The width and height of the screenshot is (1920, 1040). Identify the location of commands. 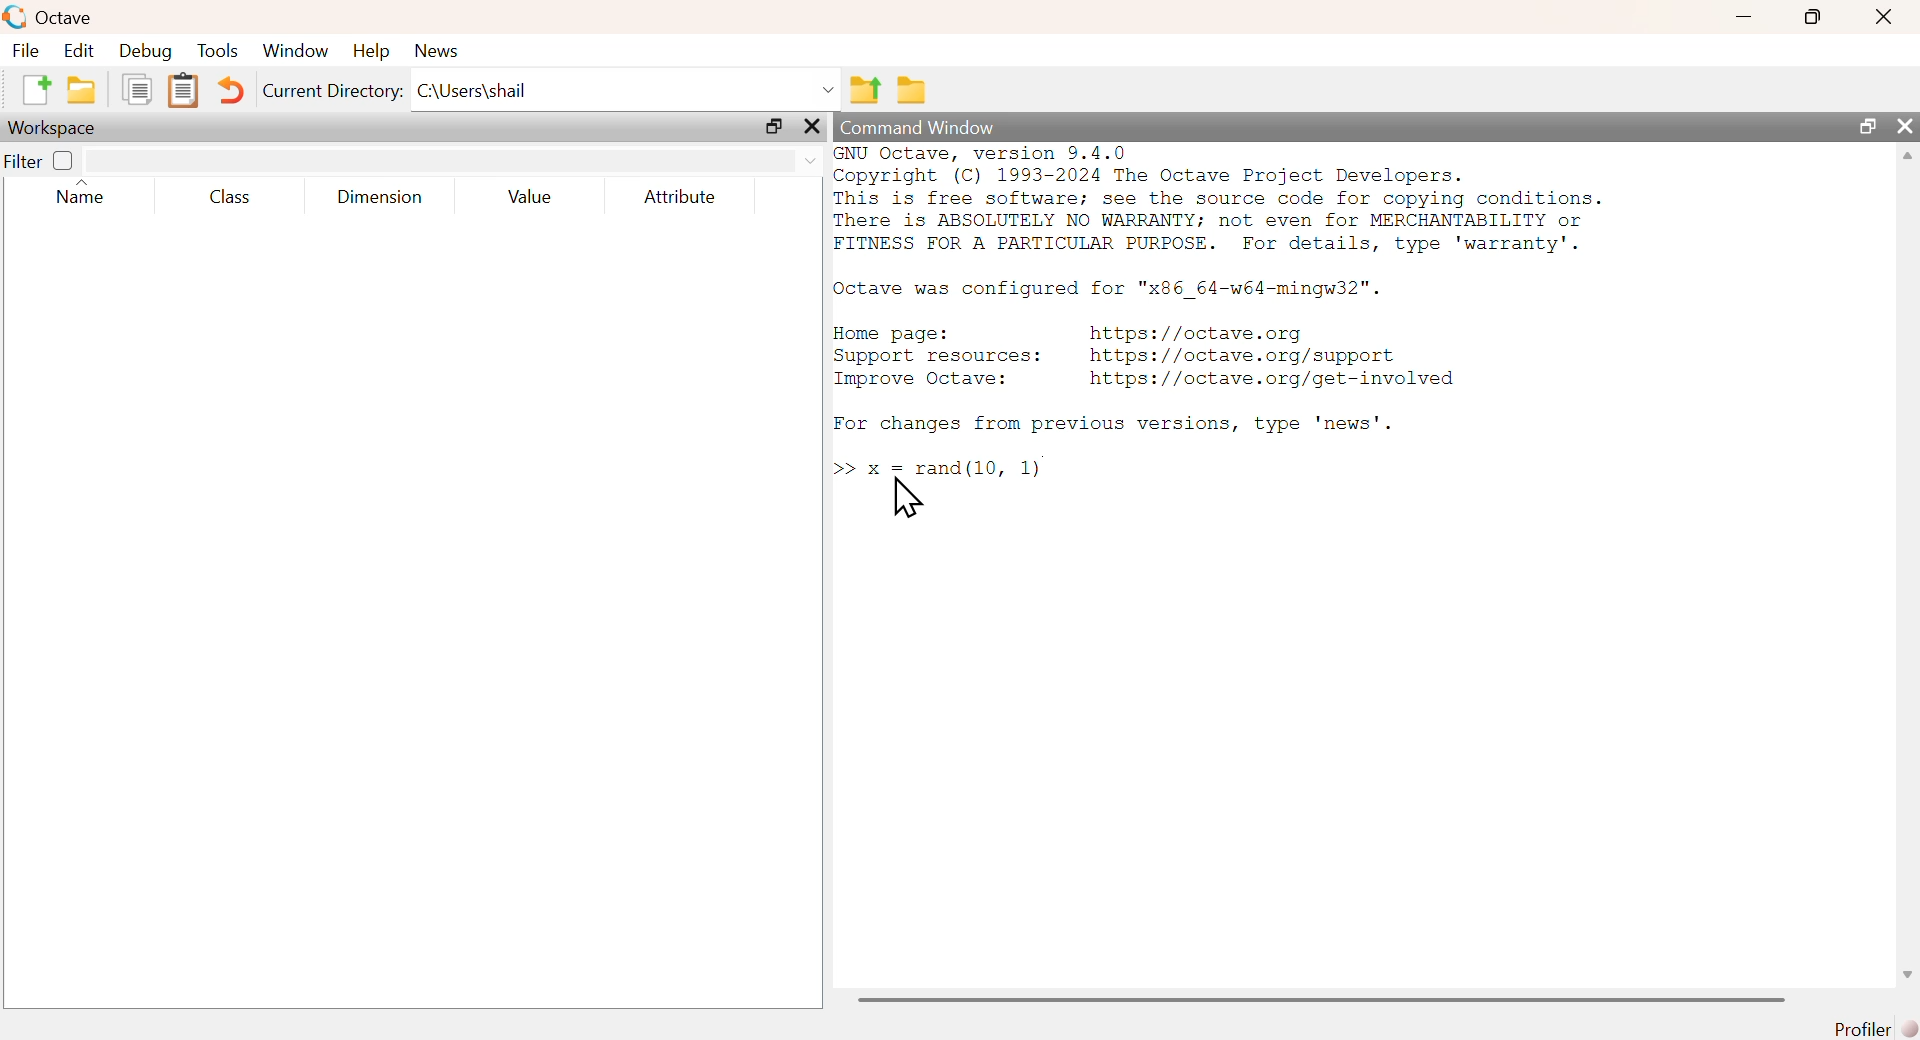
(1227, 317).